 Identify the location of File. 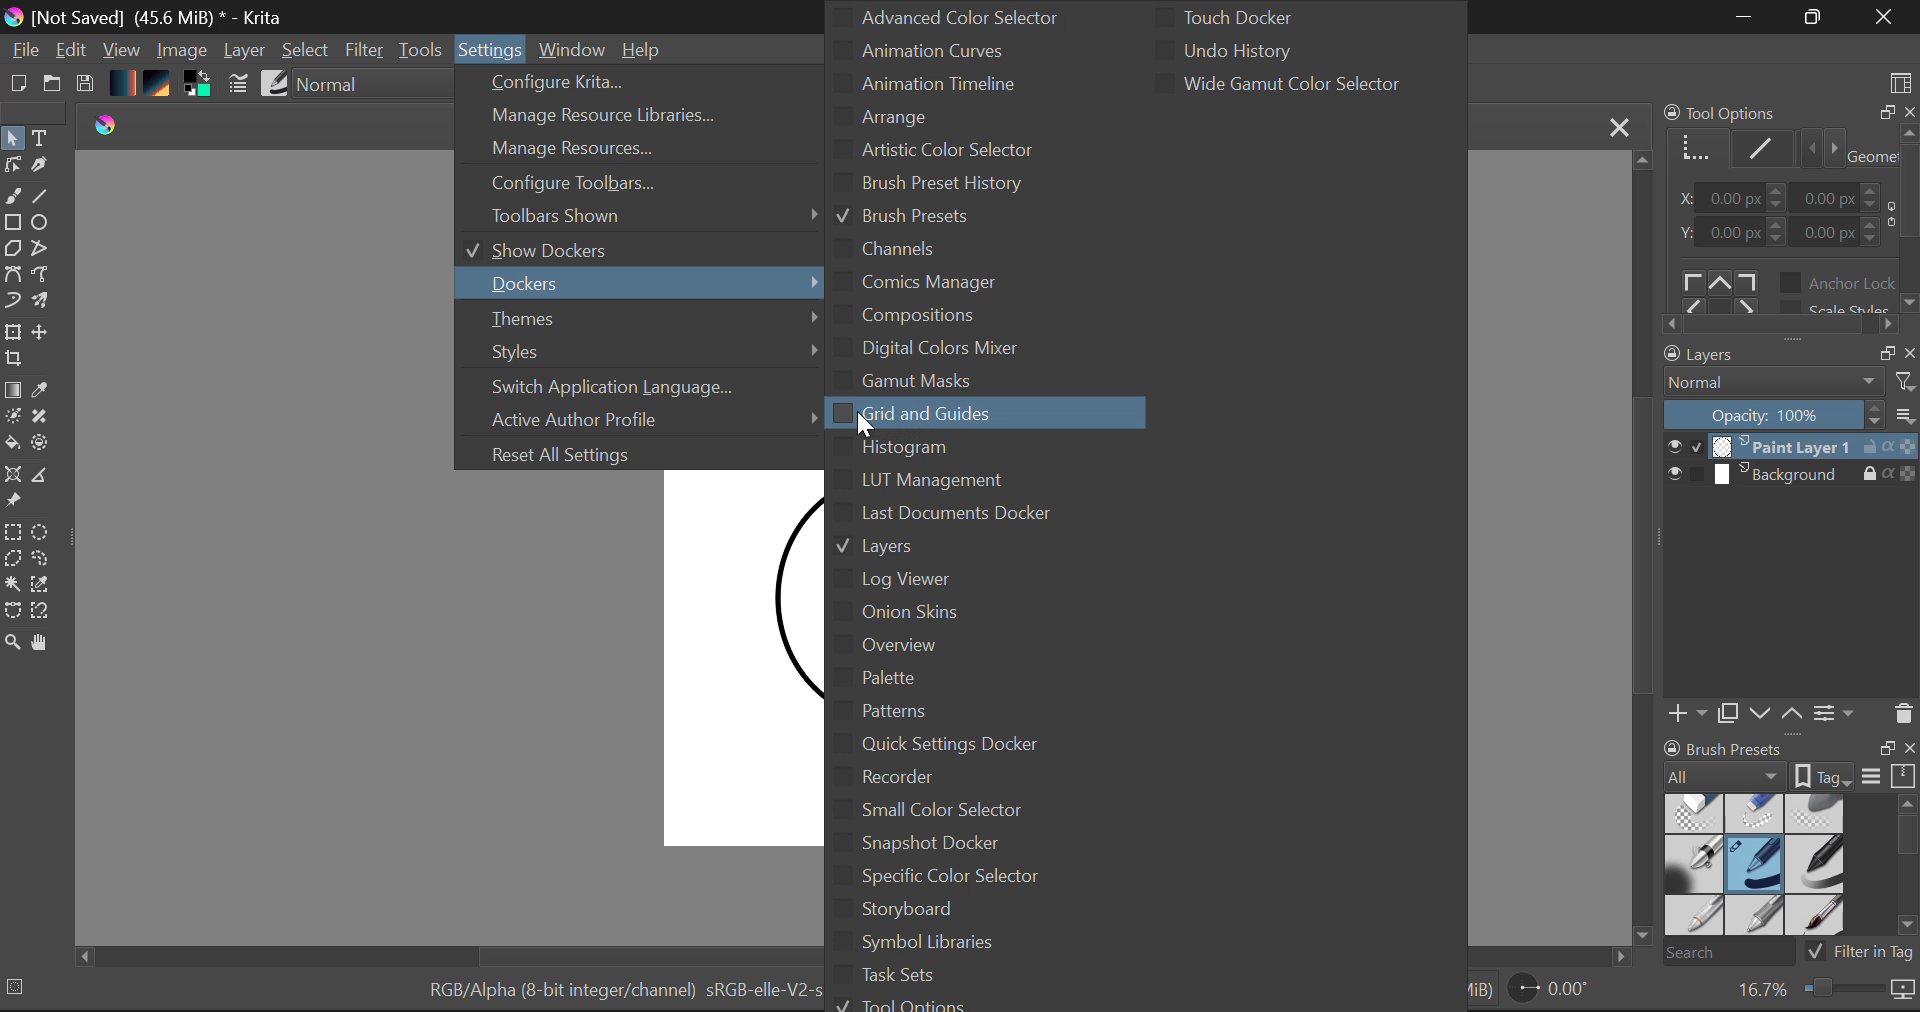
(23, 50).